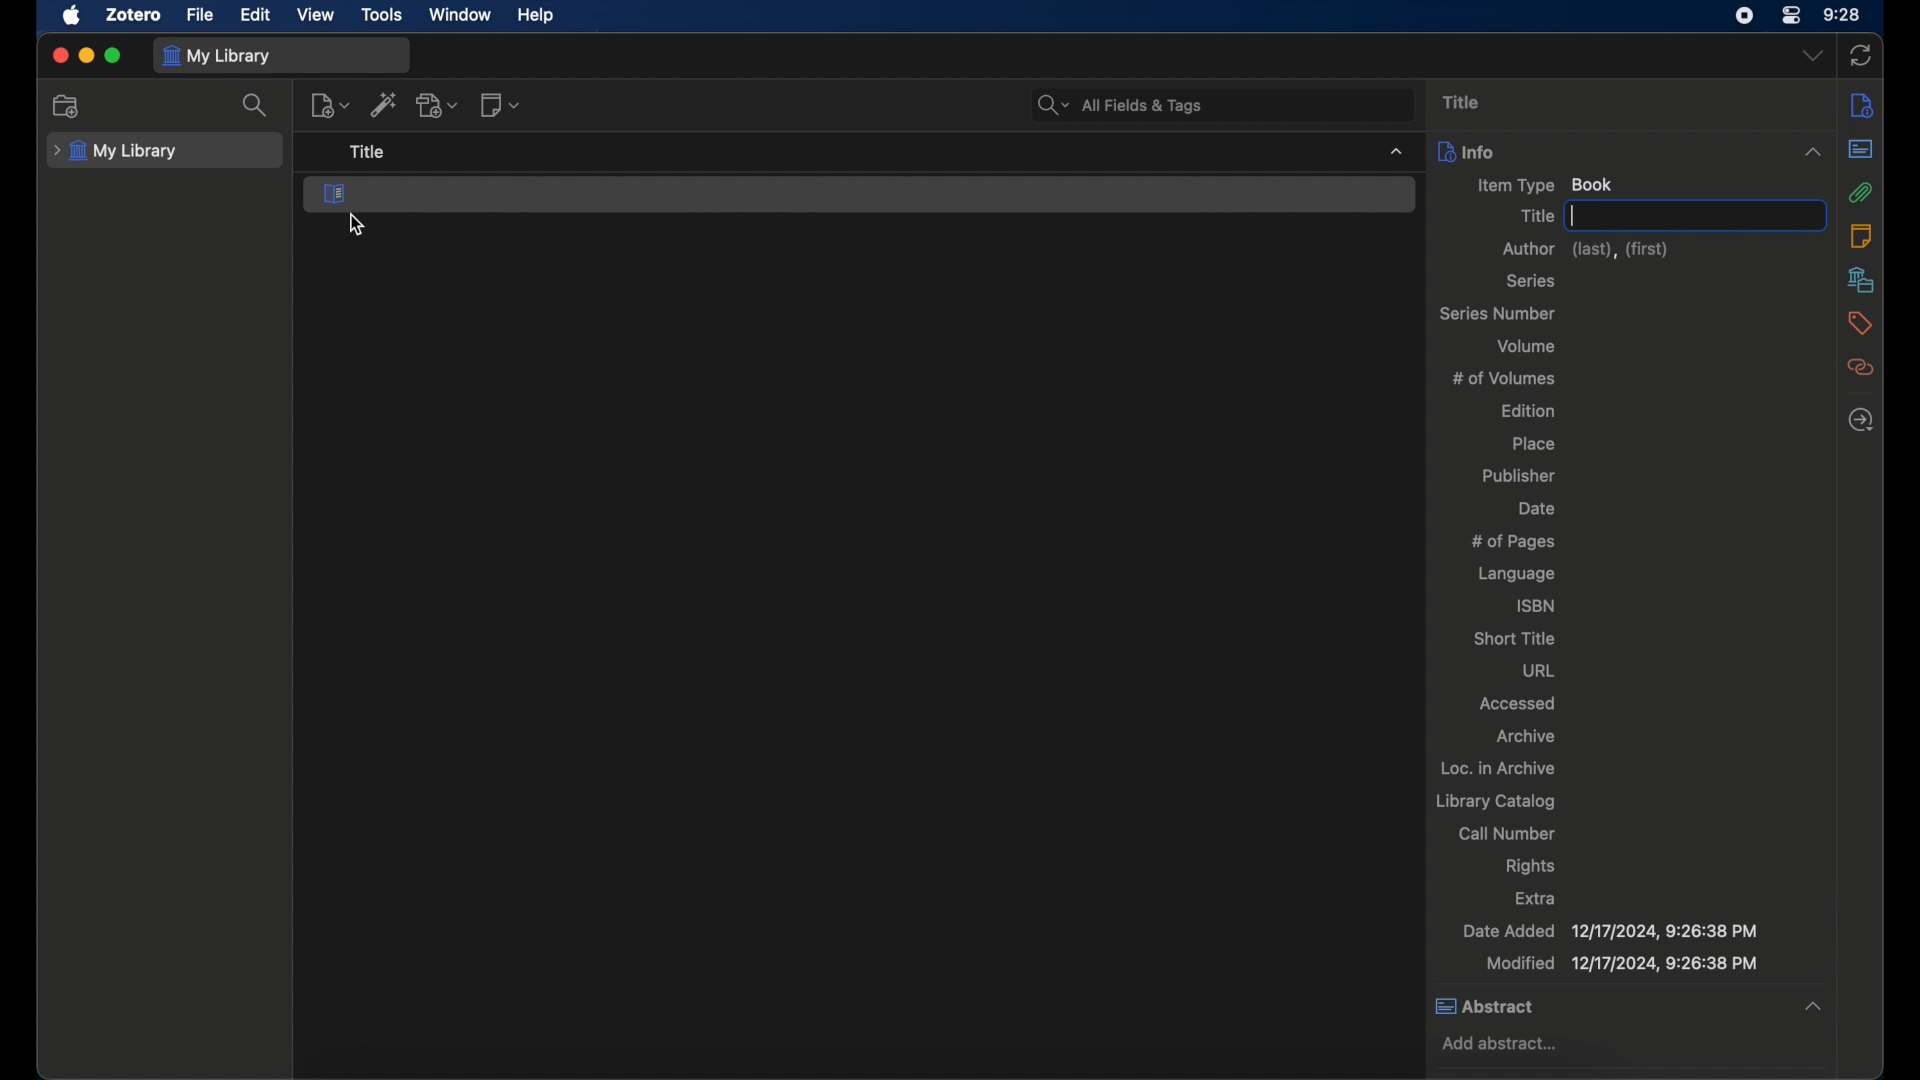 The height and width of the screenshot is (1080, 1920). I want to click on short title, so click(1514, 638).